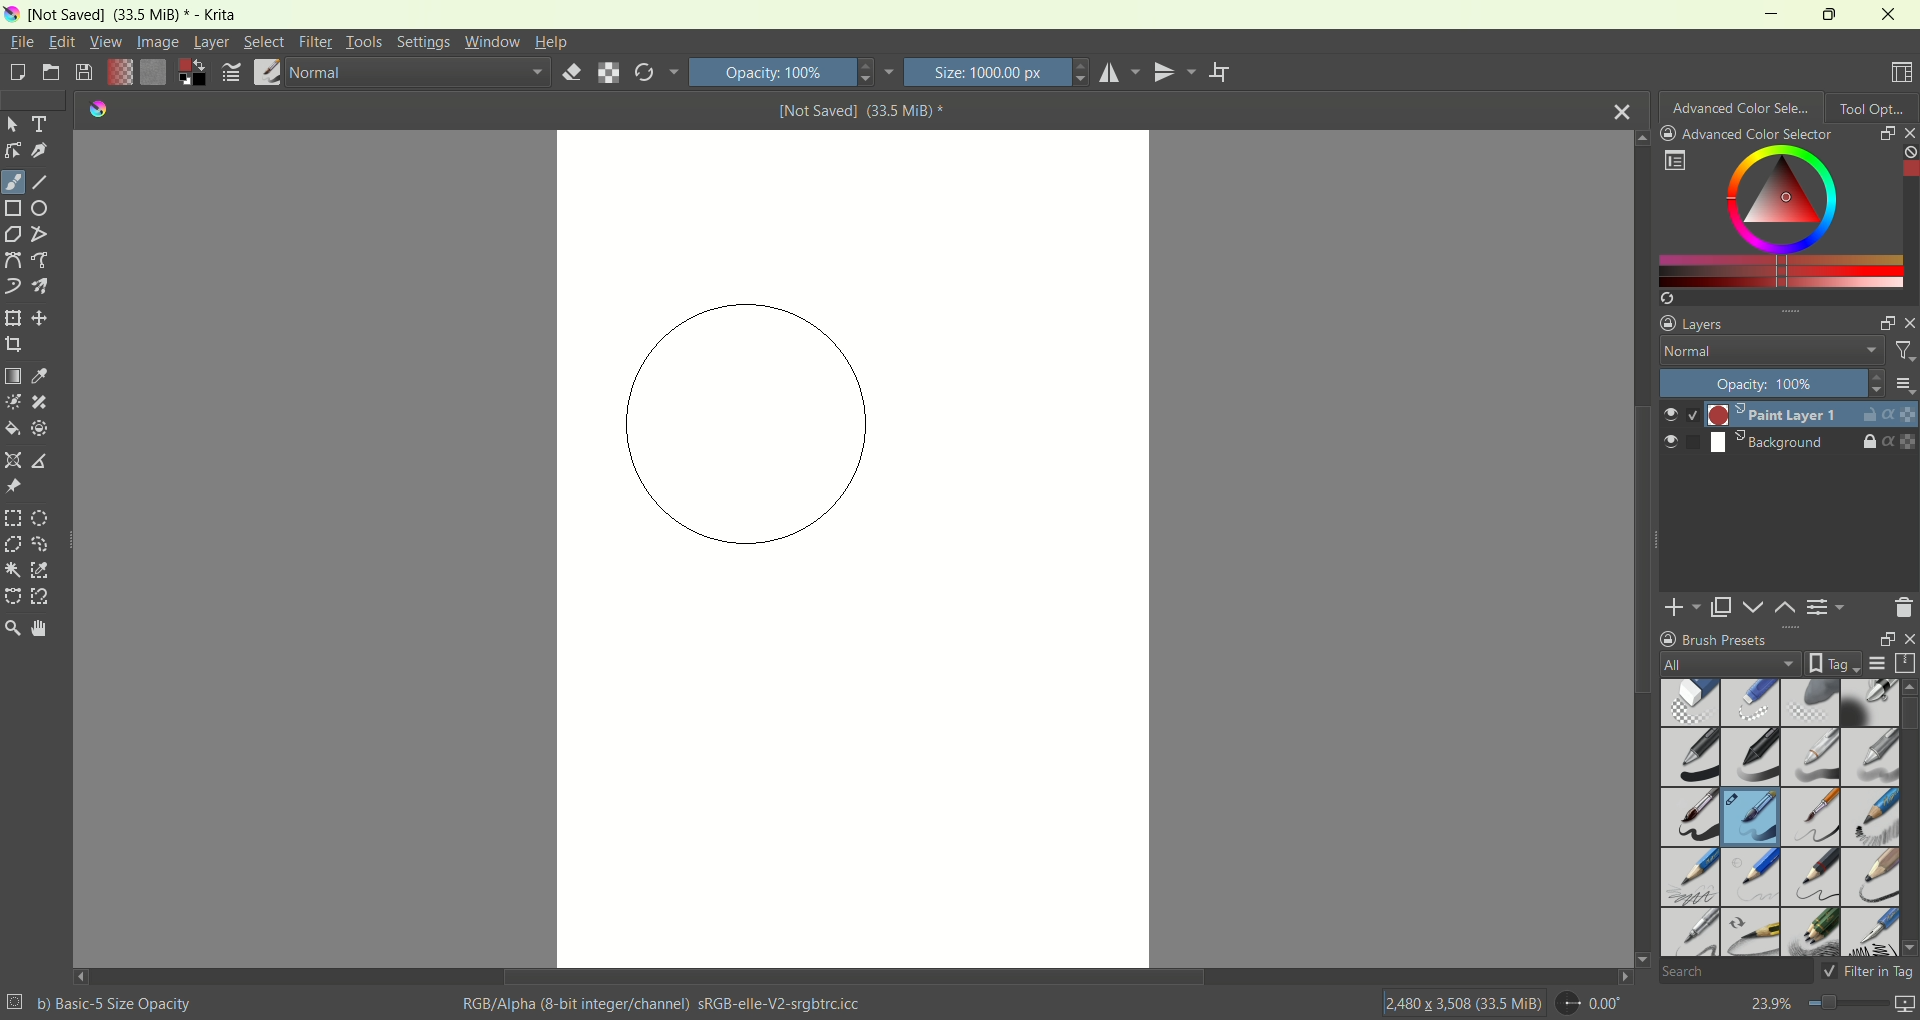  What do you see at coordinates (39, 430) in the screenshot?
I see `enclose and fill` at bounding box center [39, 430].